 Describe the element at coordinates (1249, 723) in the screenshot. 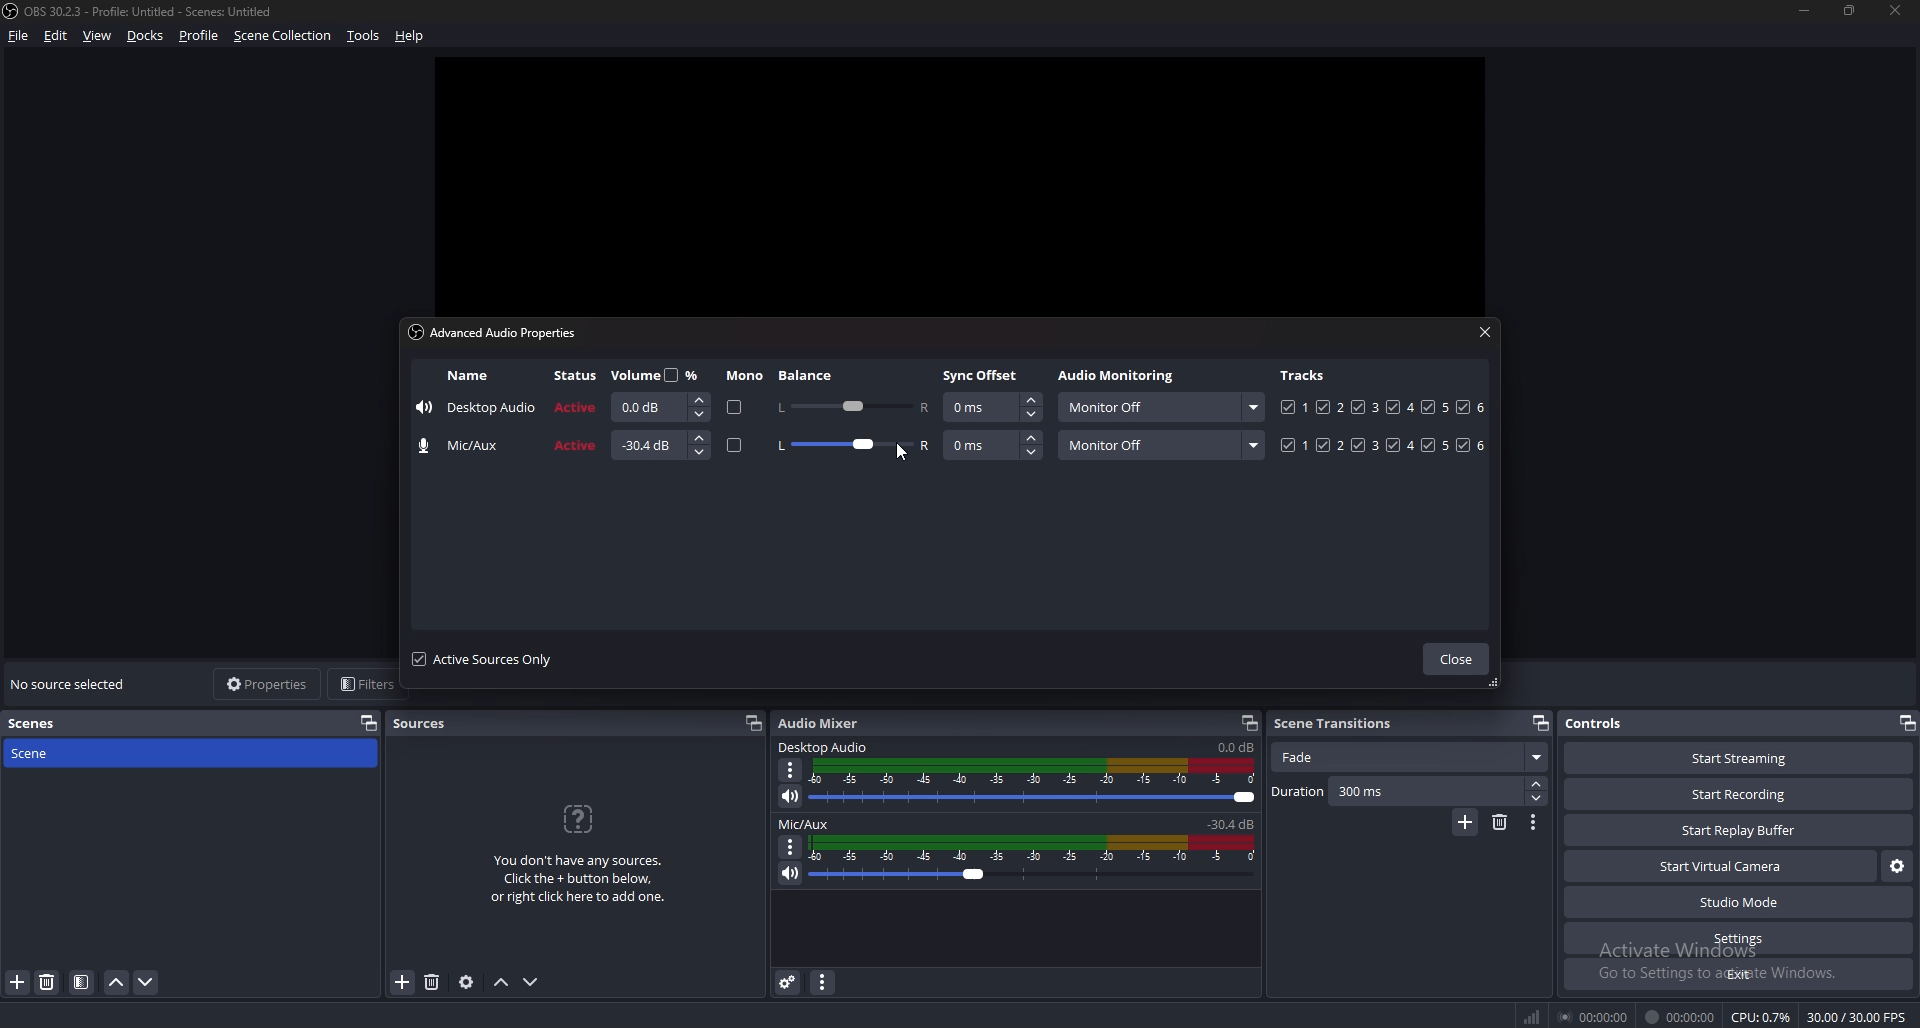

I see `pop out` at that location.